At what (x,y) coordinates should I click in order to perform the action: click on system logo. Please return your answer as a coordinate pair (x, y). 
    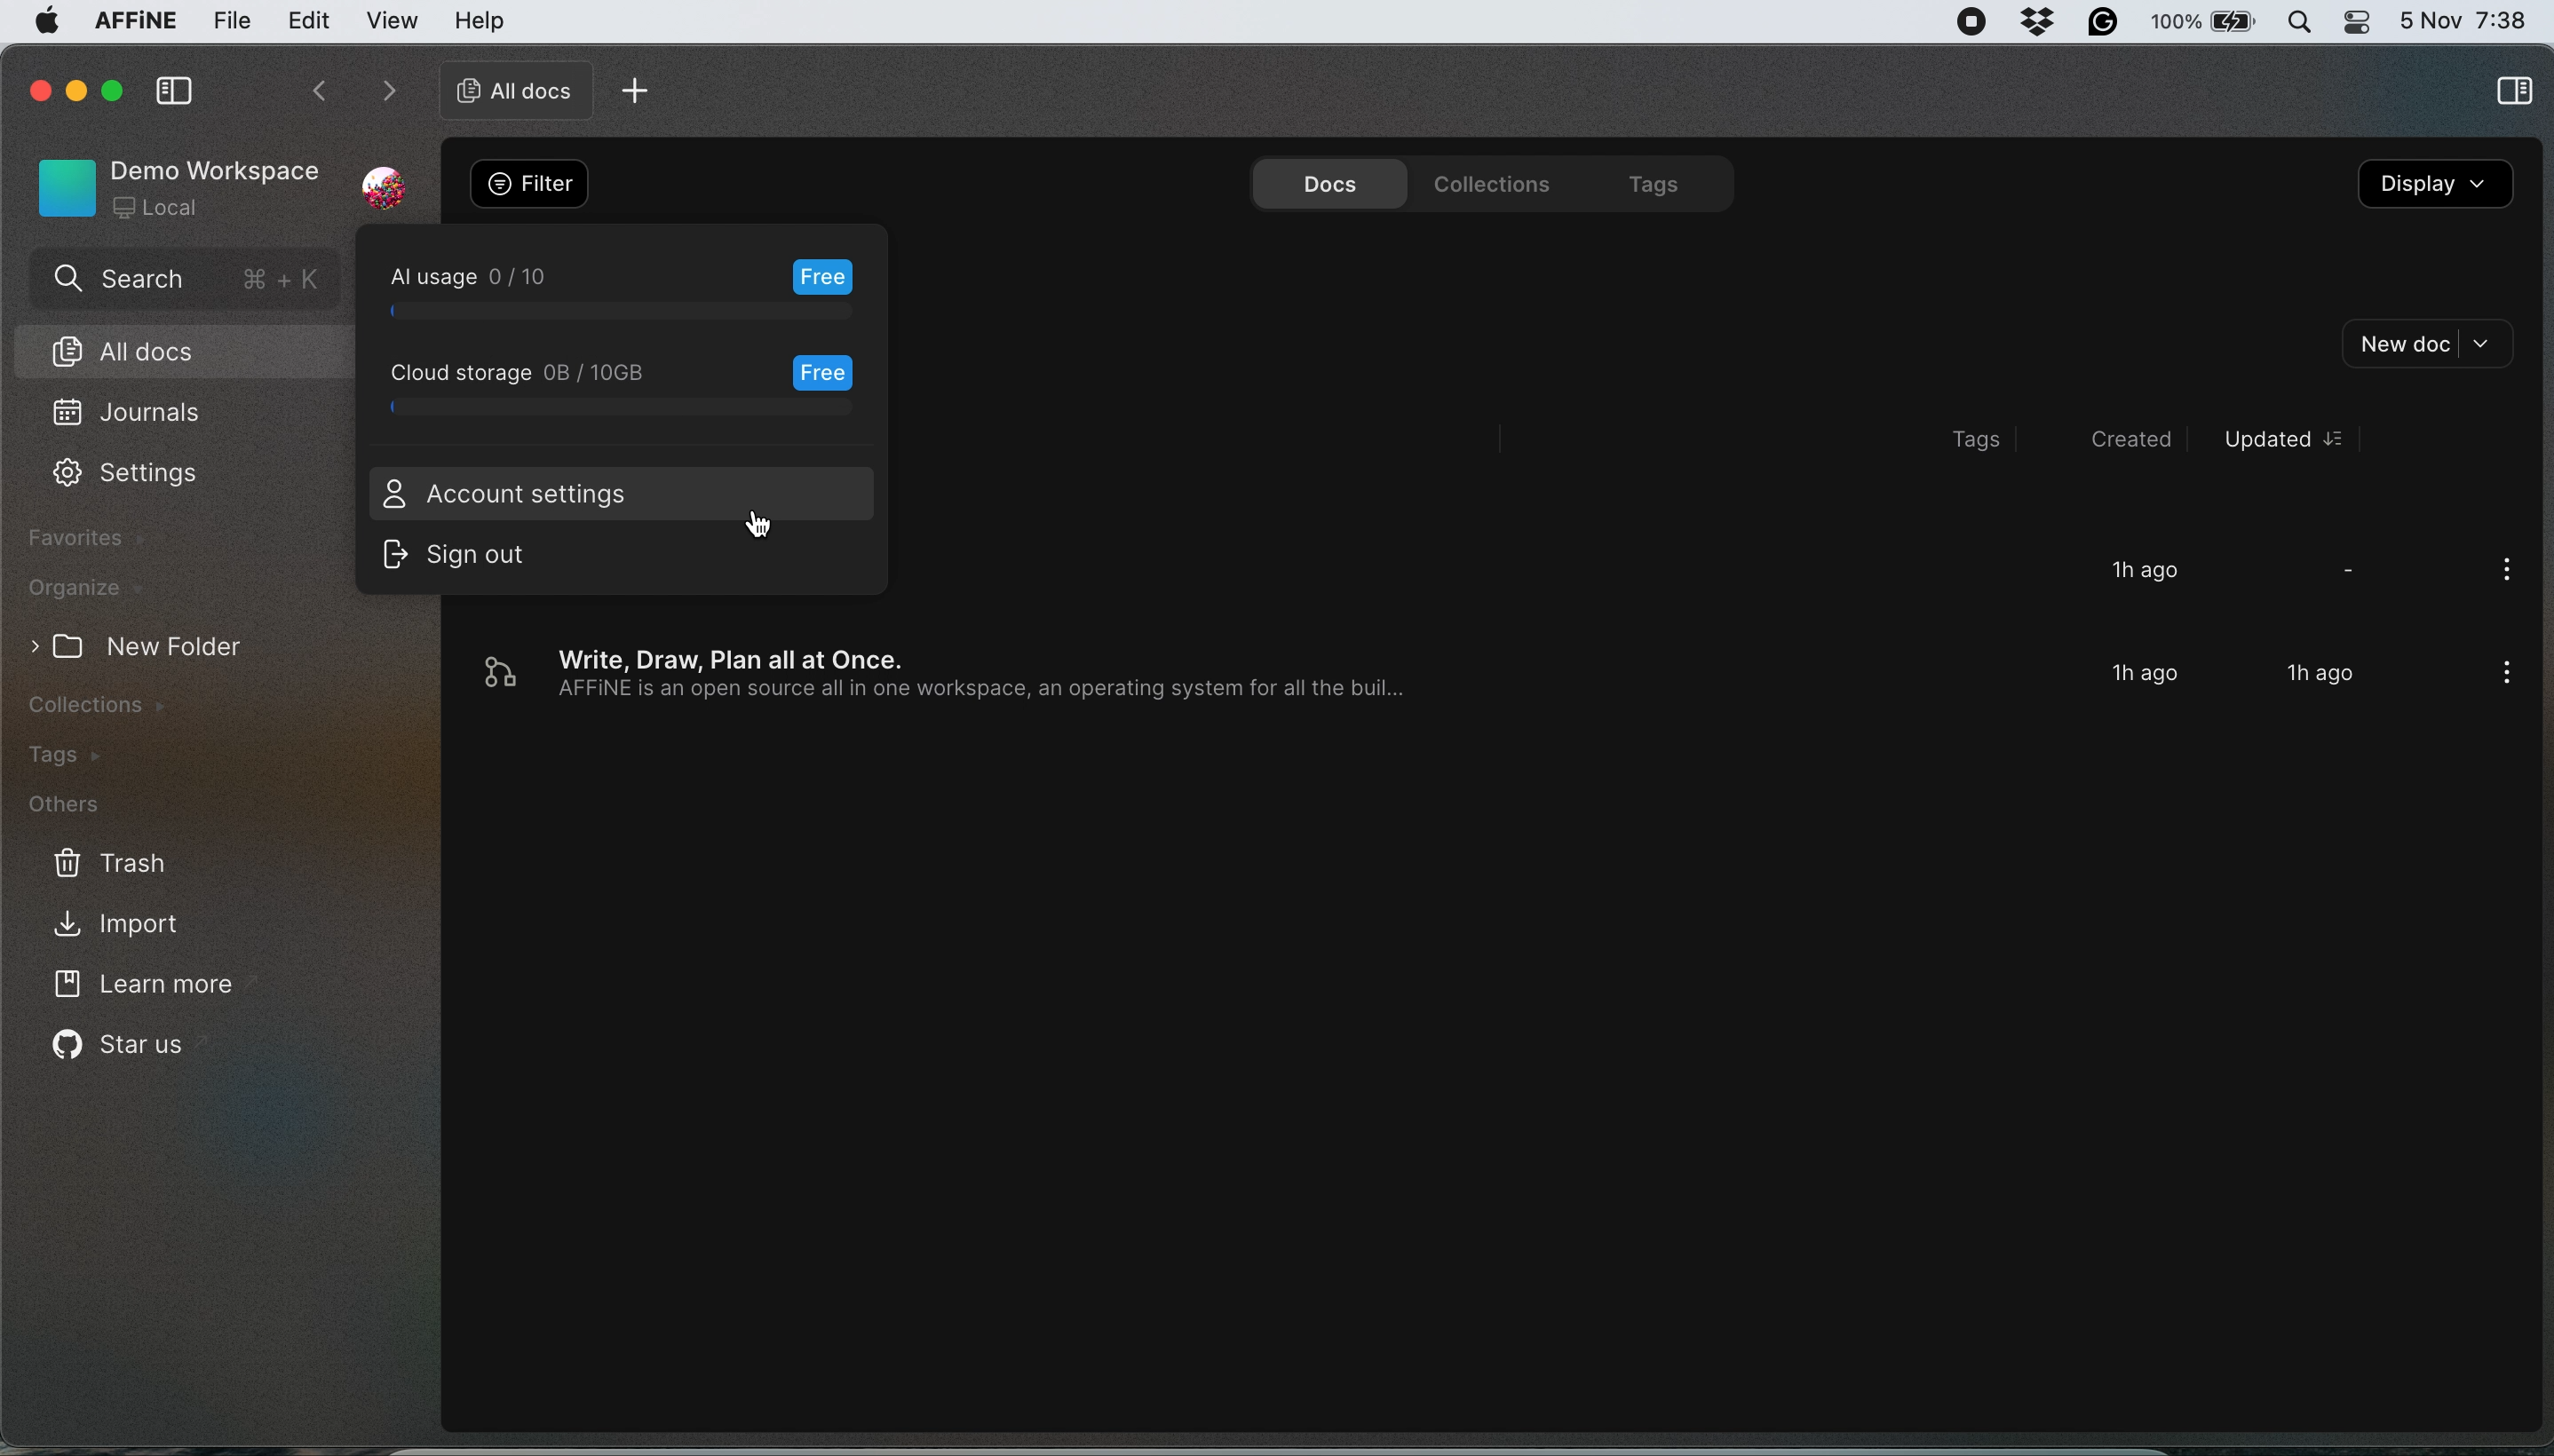
    Looking at the image, I should click on (45, 27).